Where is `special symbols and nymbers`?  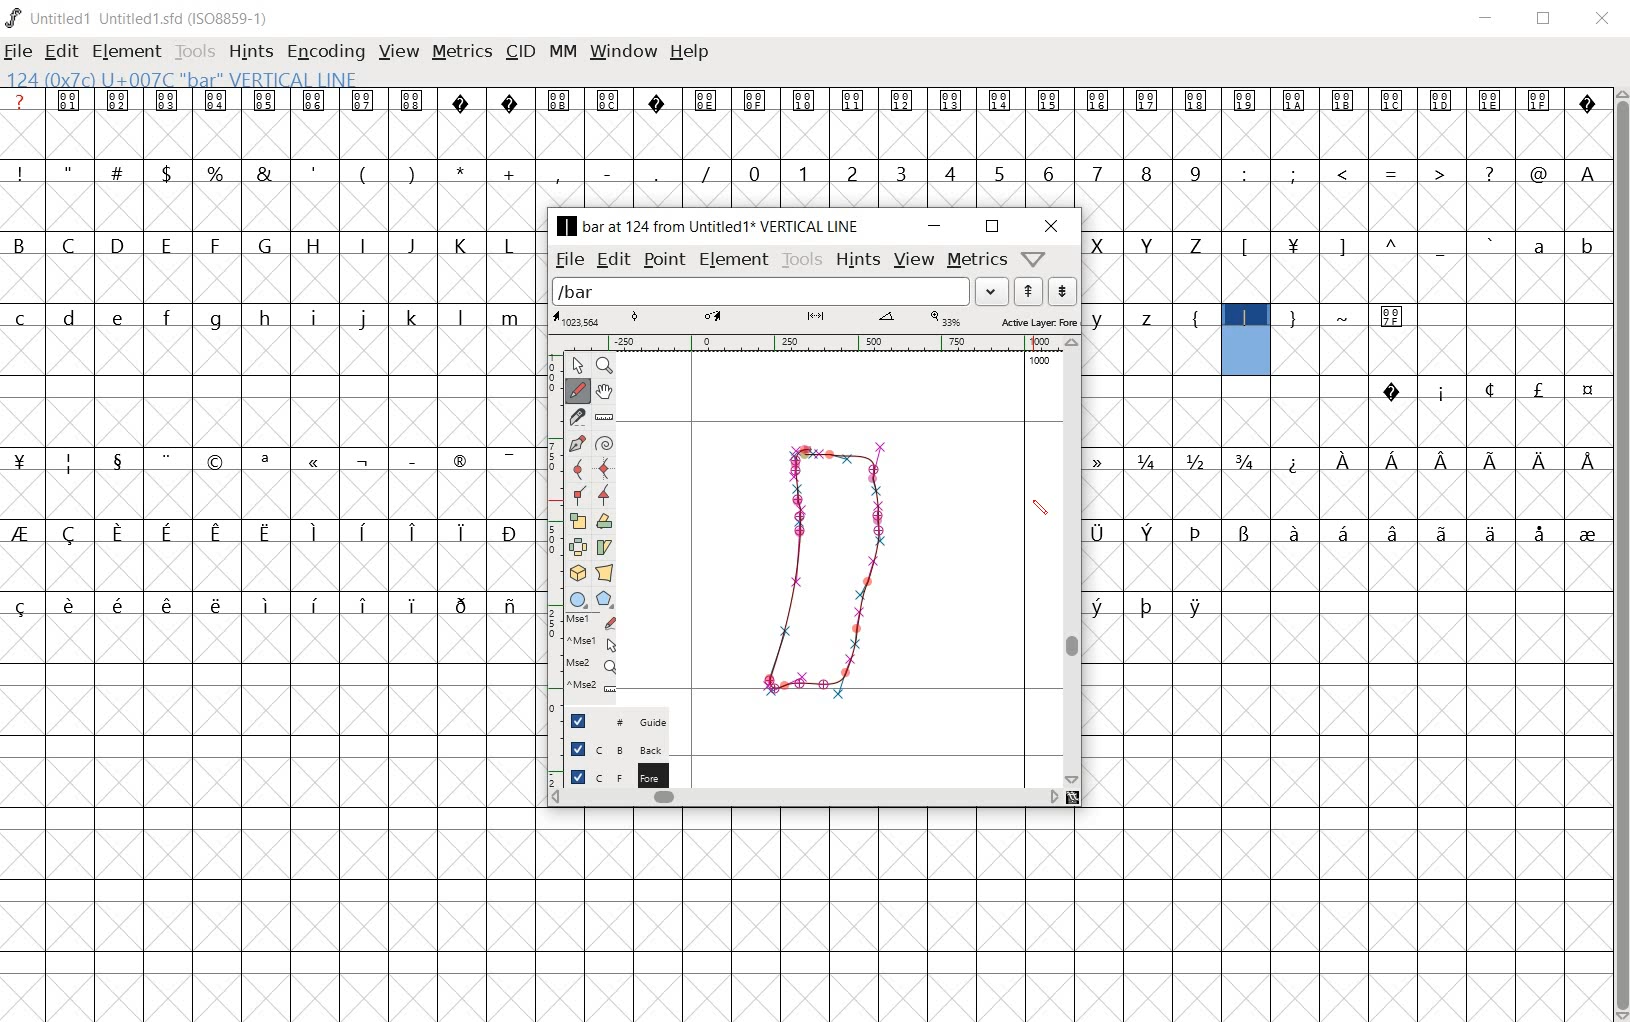
special symbols and nymbers is located at coordinates (269, 460).